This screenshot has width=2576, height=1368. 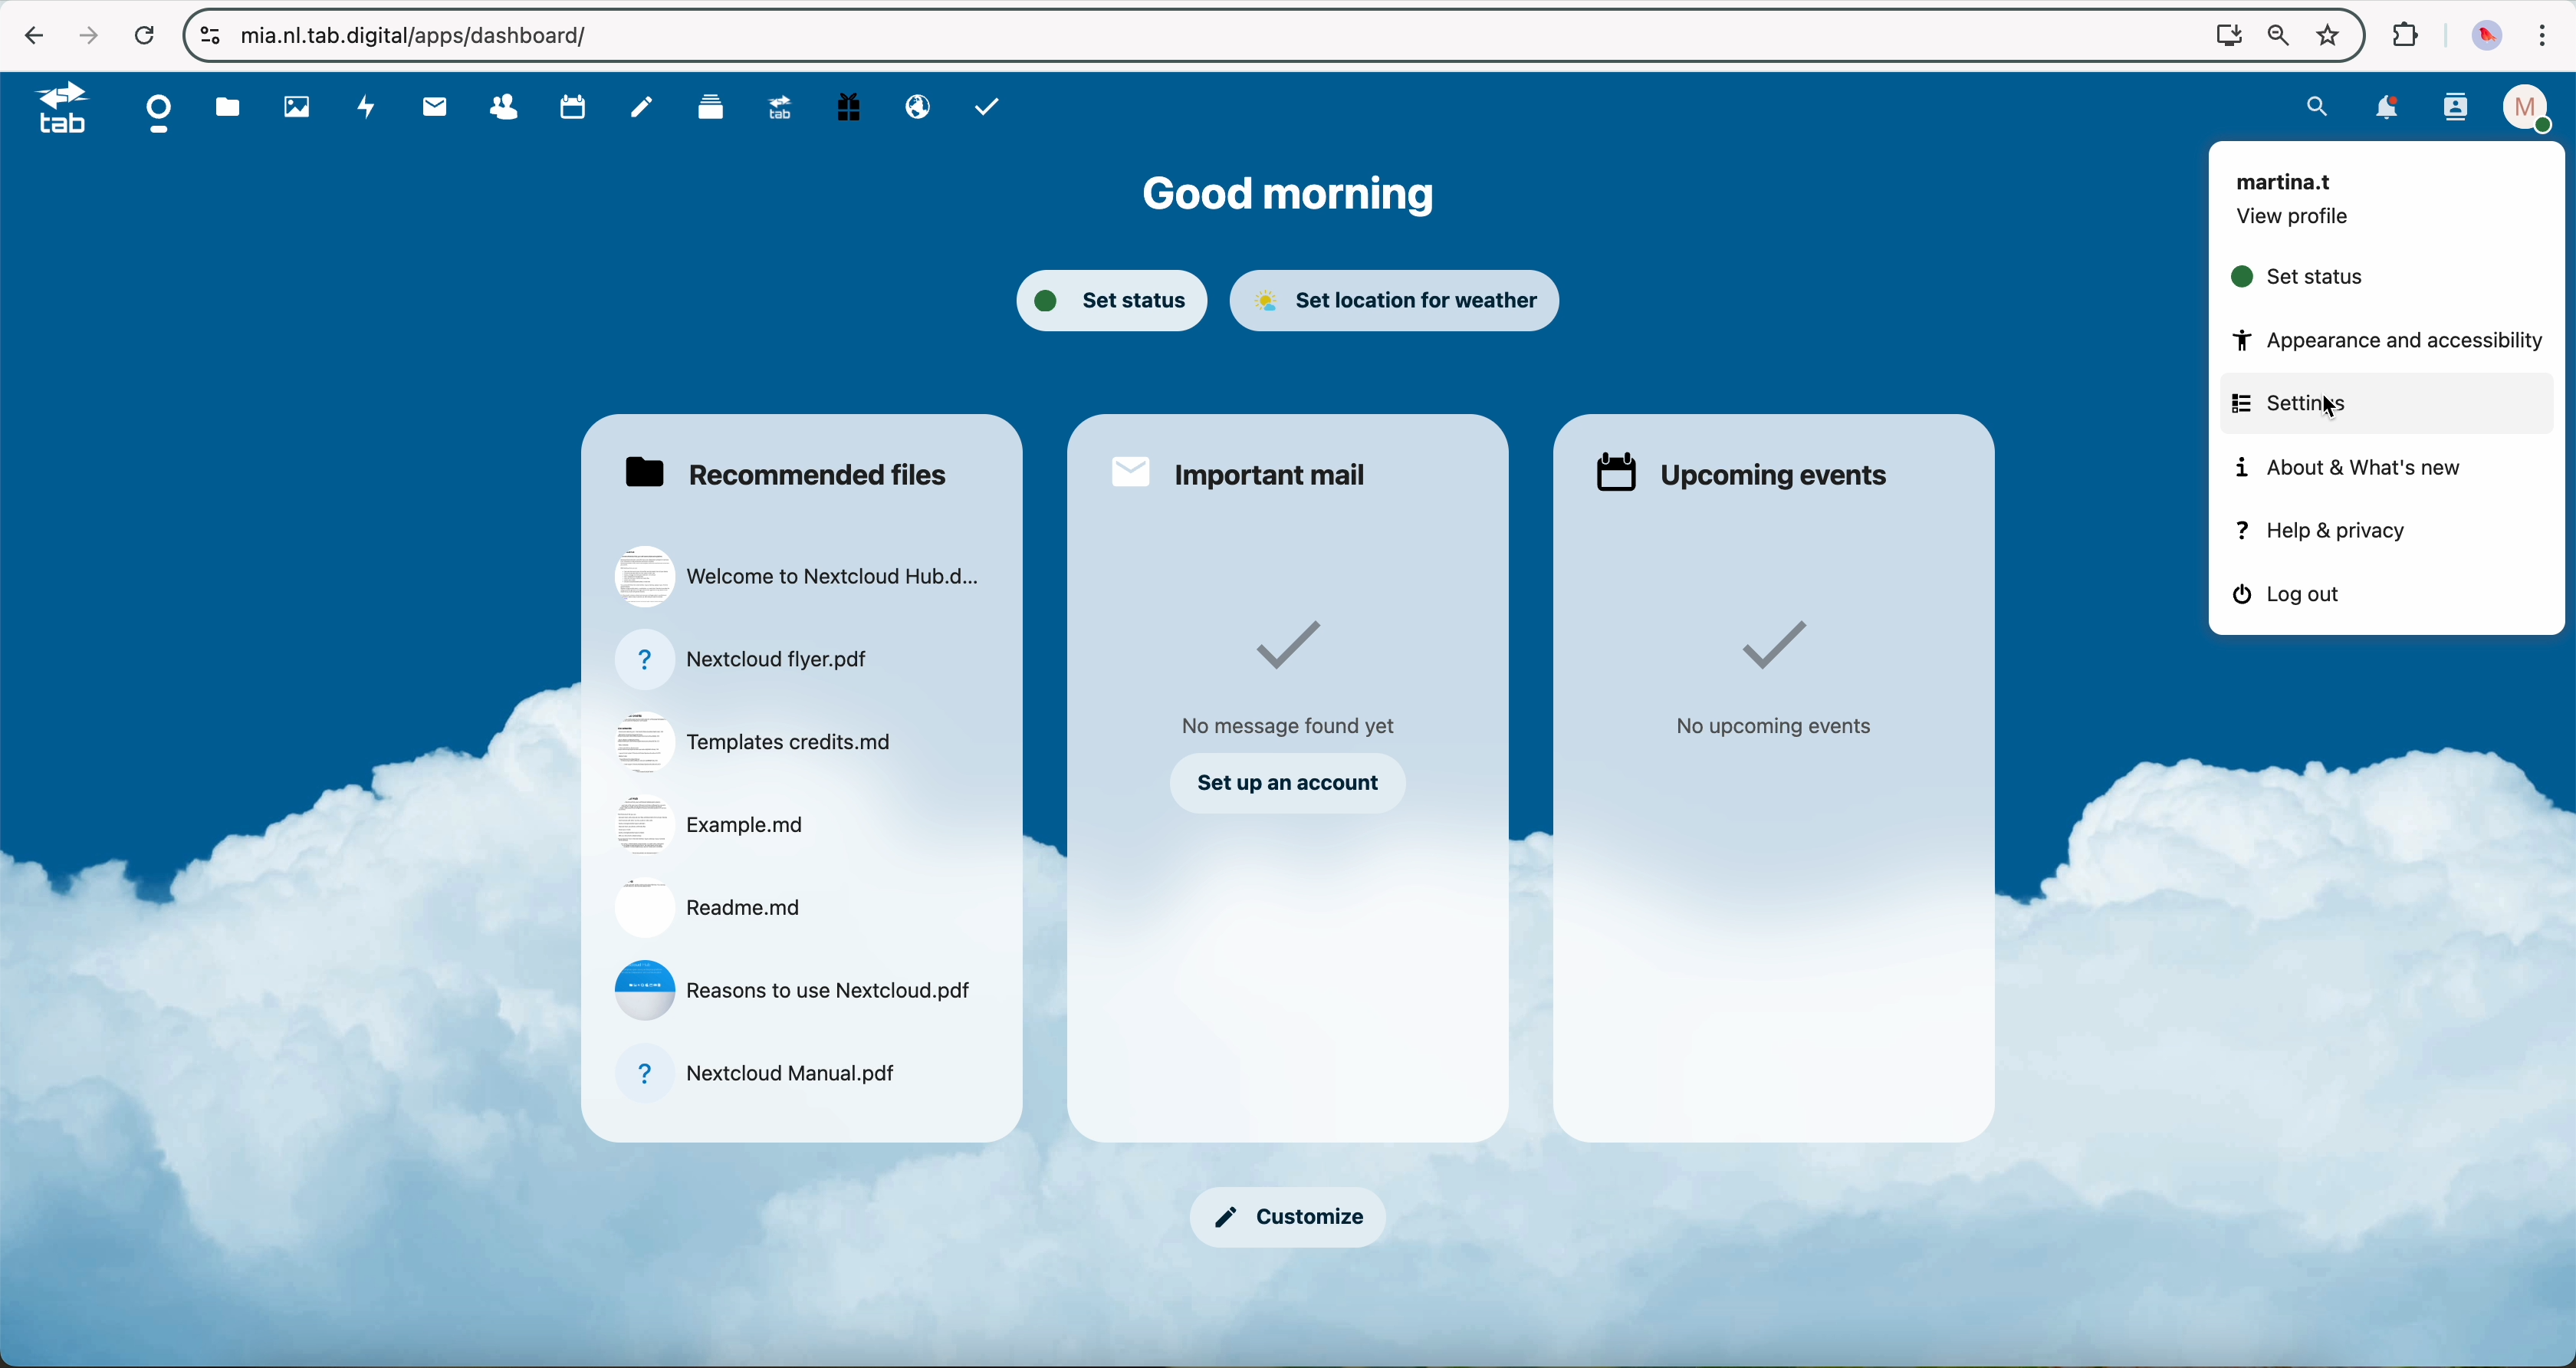 What do you see at coordinates (53, 110) in the screenshot?
I see `tab logo` at bounding box center [53, 110].